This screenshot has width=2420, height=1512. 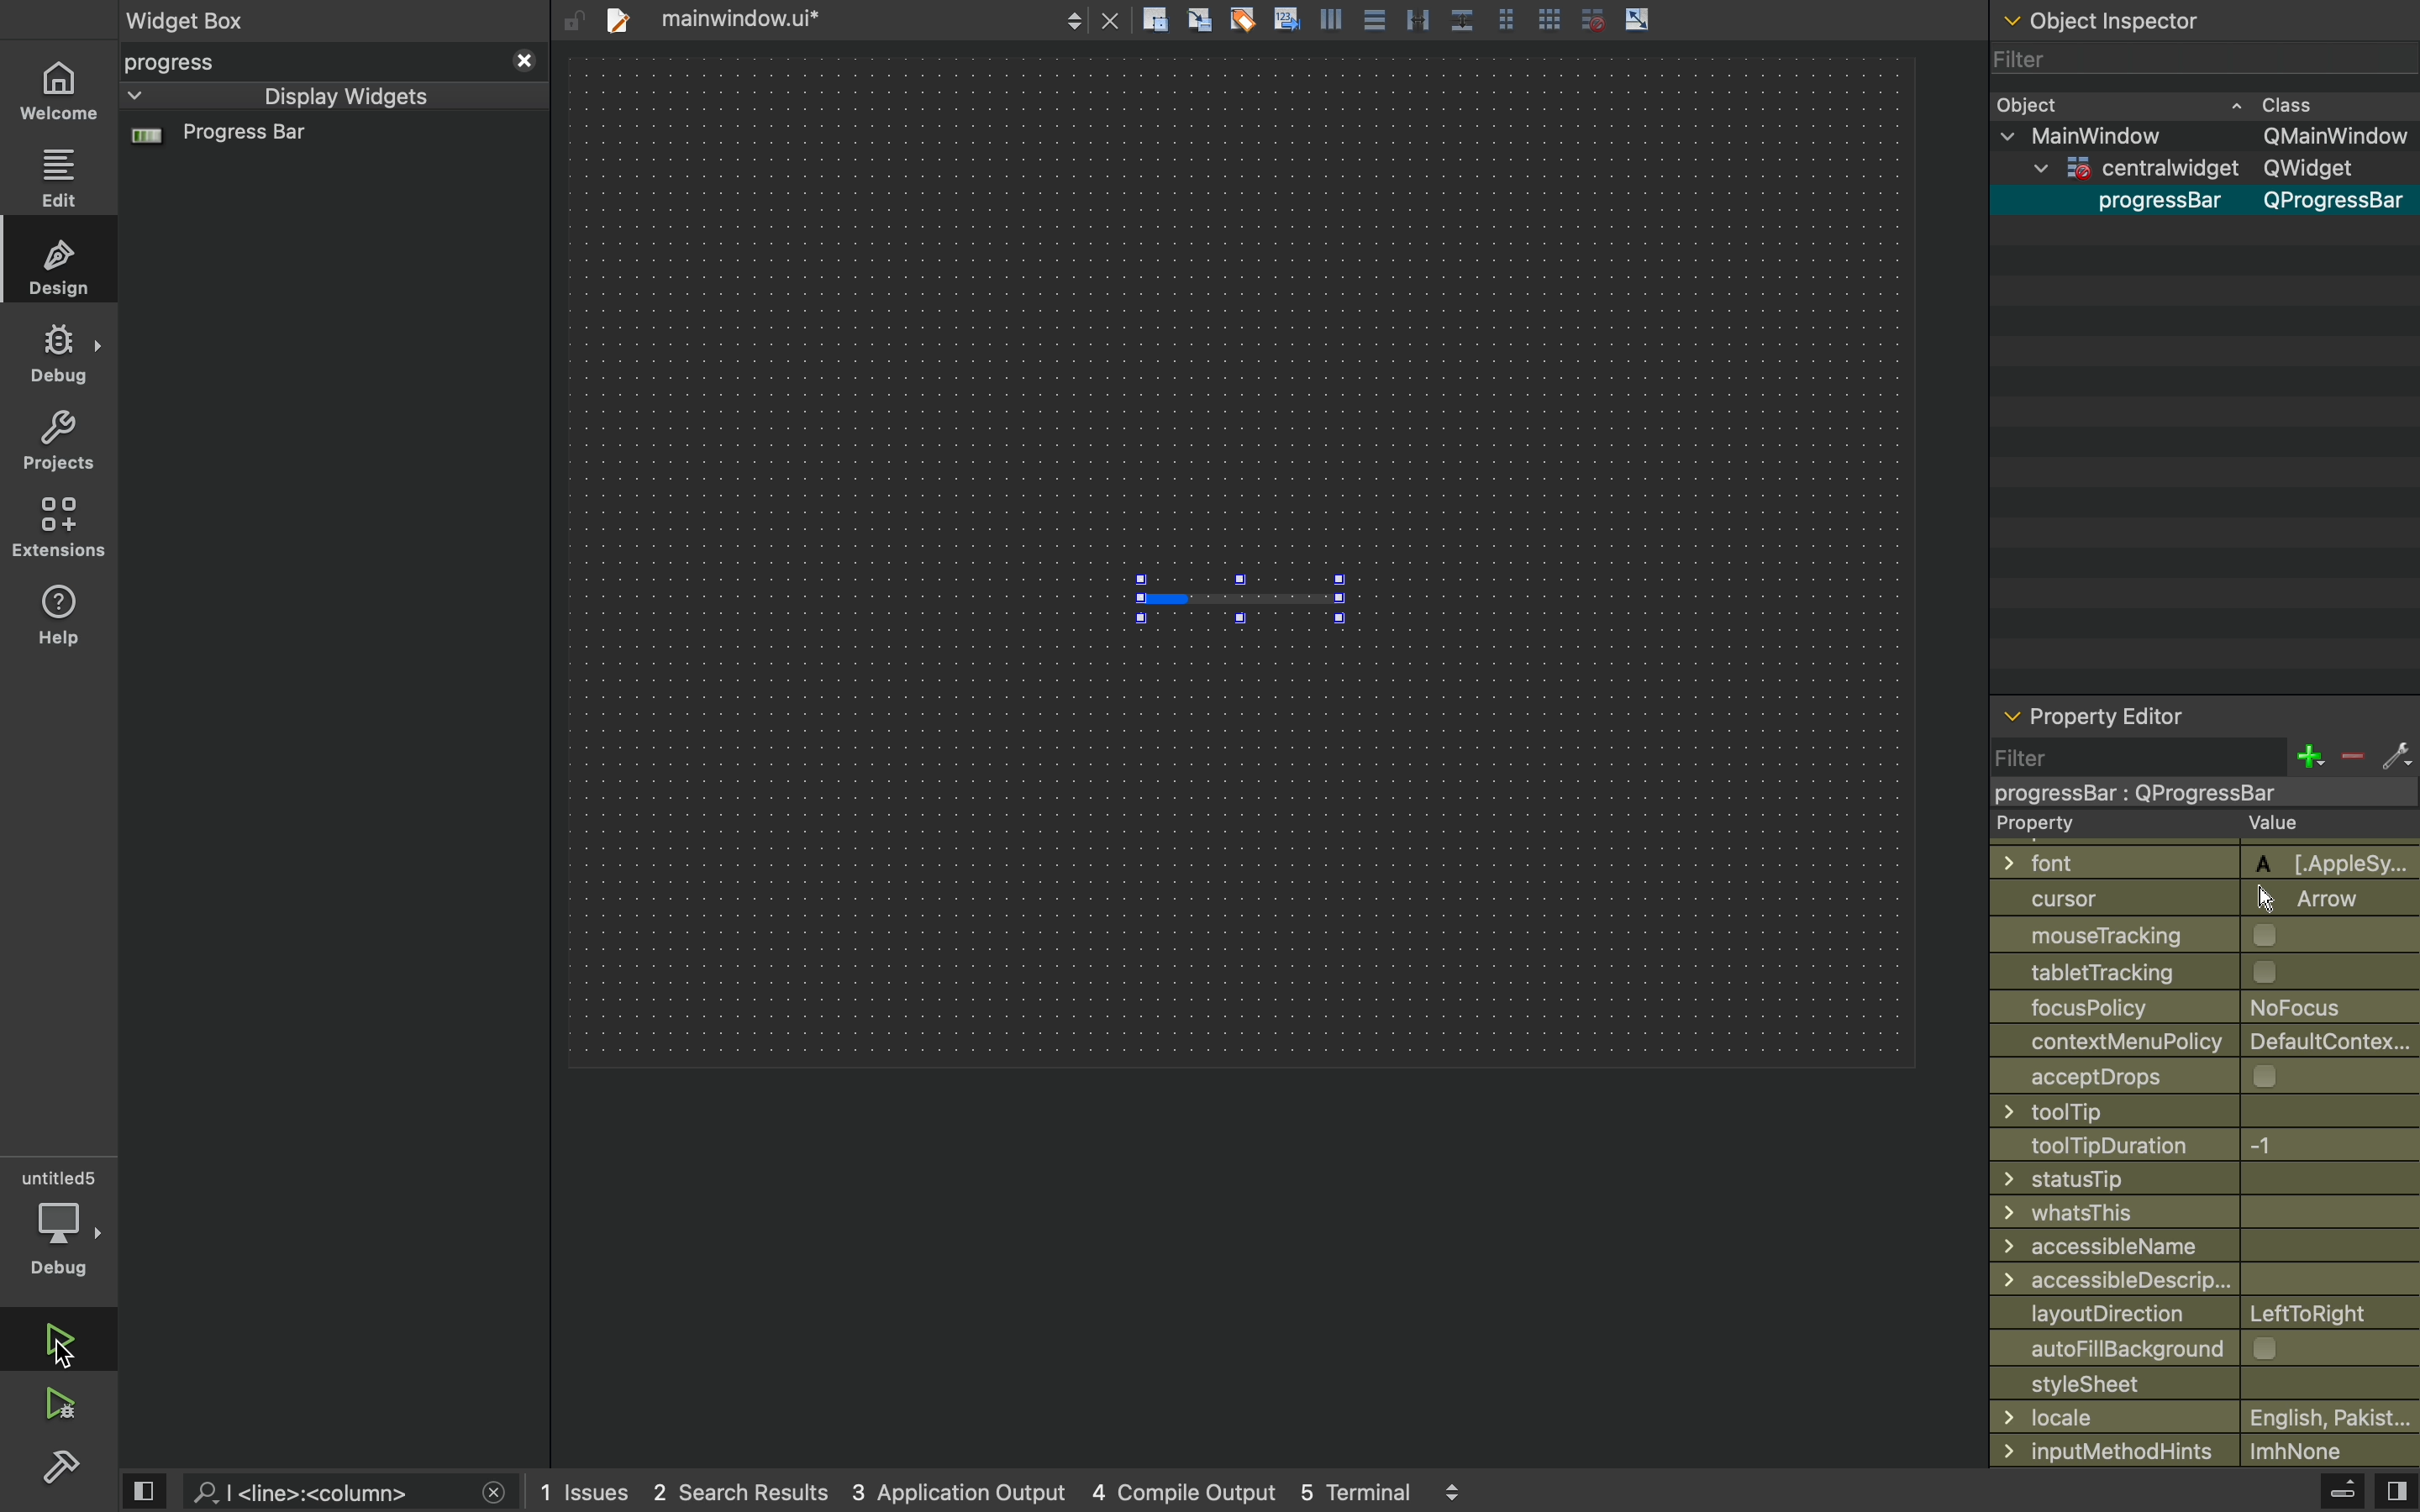 What do you see at coordinates (332, 62) in the screenshot?
I see `progress` at bounding box center [332, 62].